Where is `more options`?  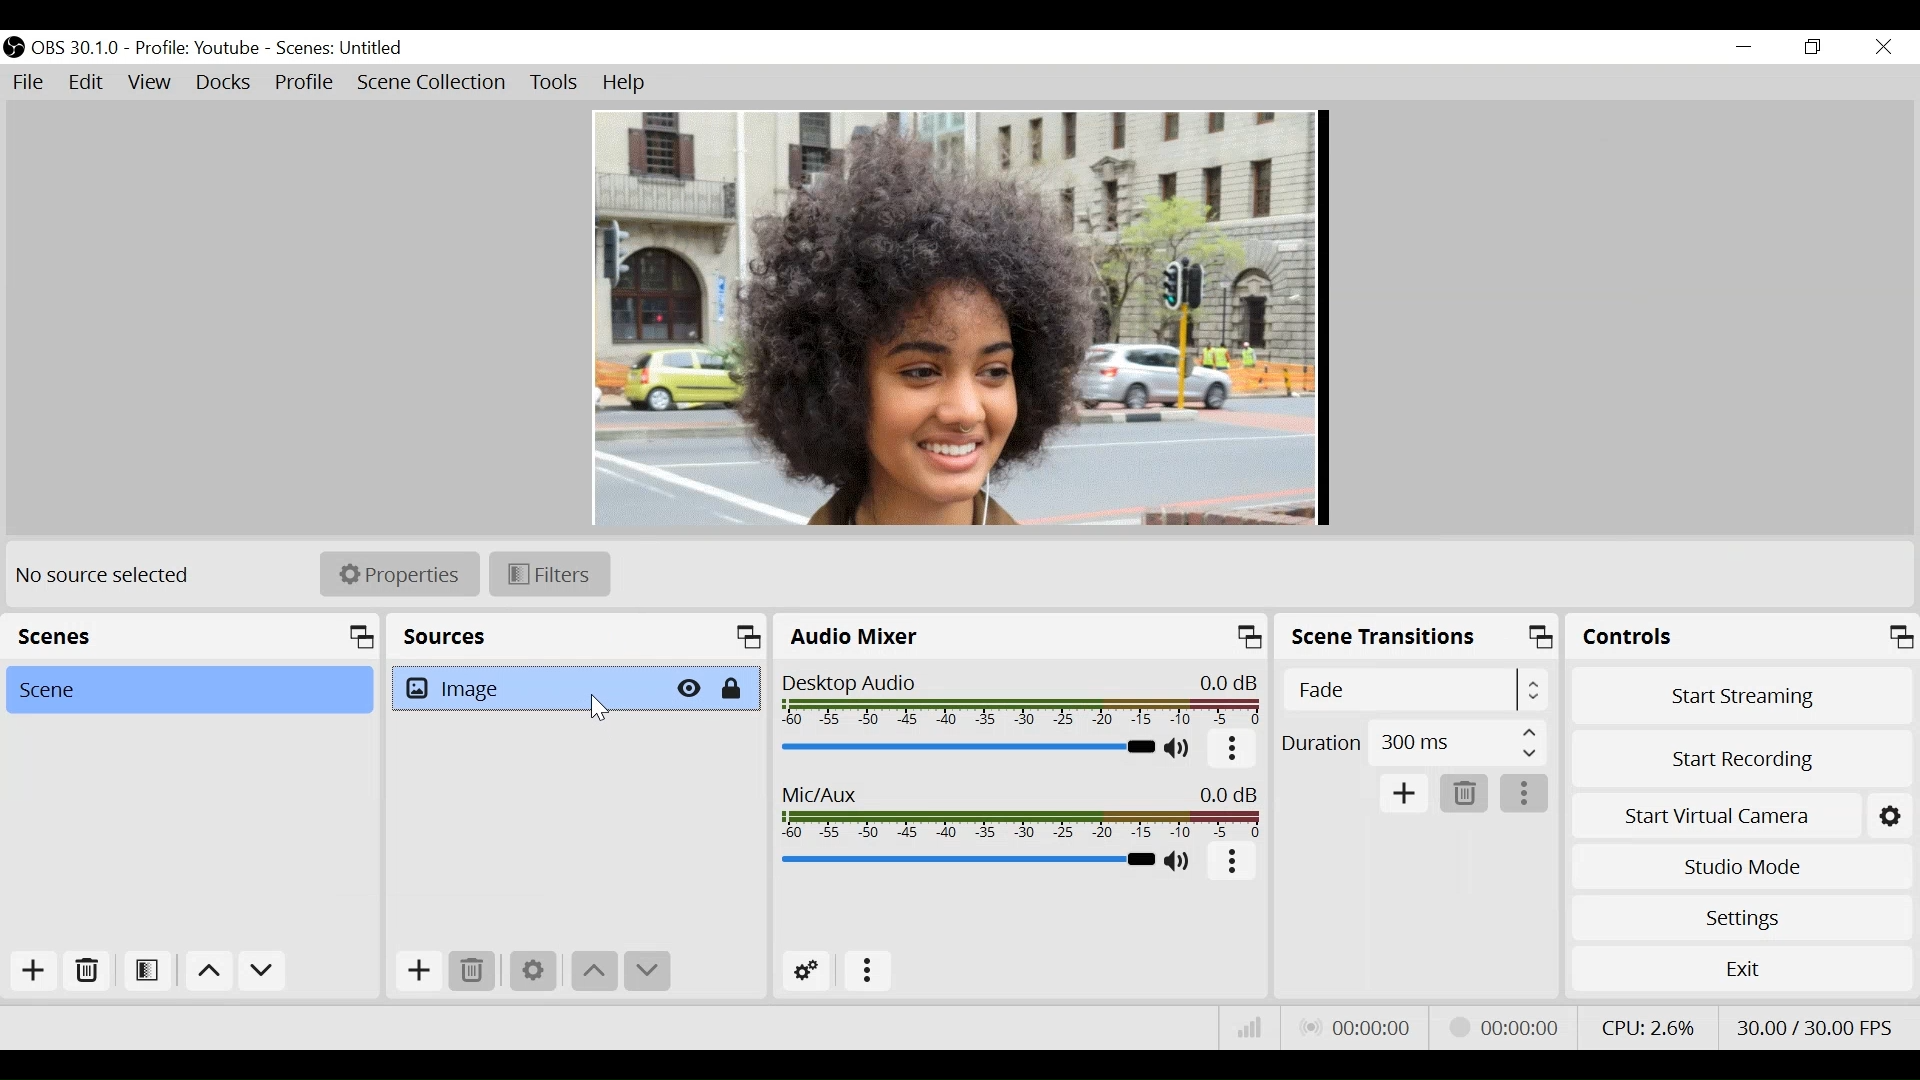
more options is located at coordinates (868, 971).